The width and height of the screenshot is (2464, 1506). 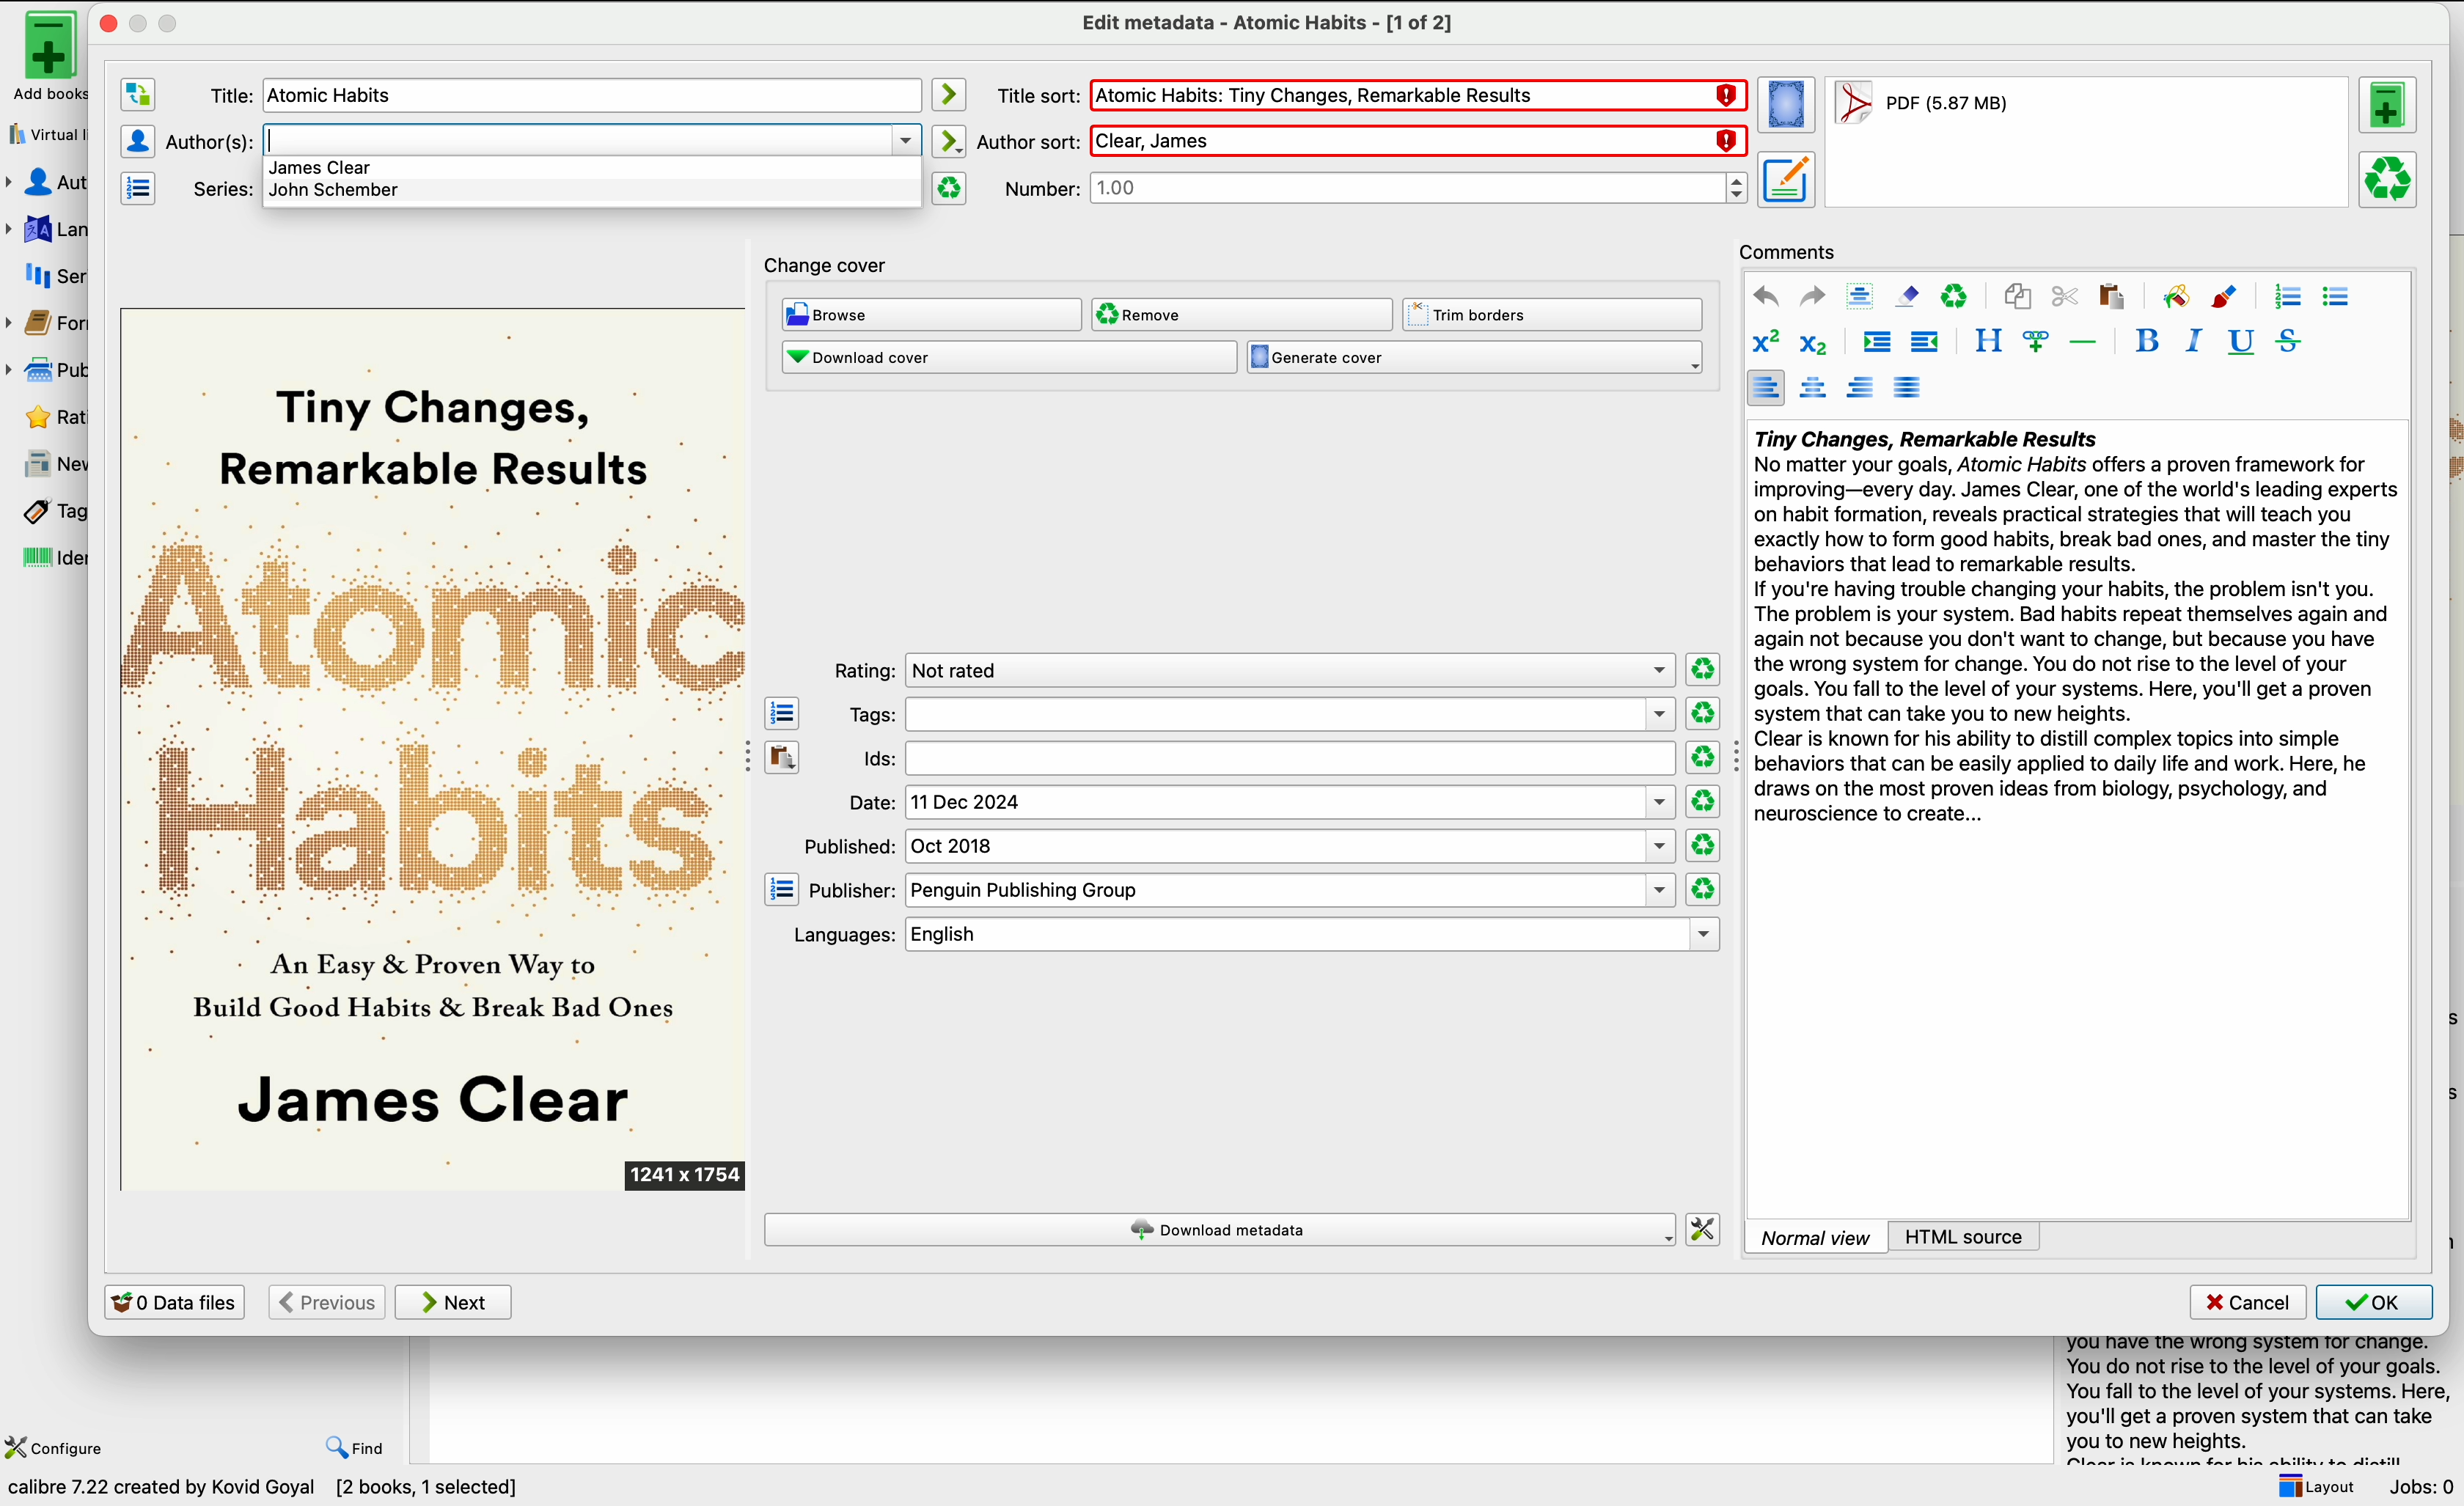 What do you see at coordinates (48, 276) in the screenshot?
I see `series` at bounding box center [48, 276].